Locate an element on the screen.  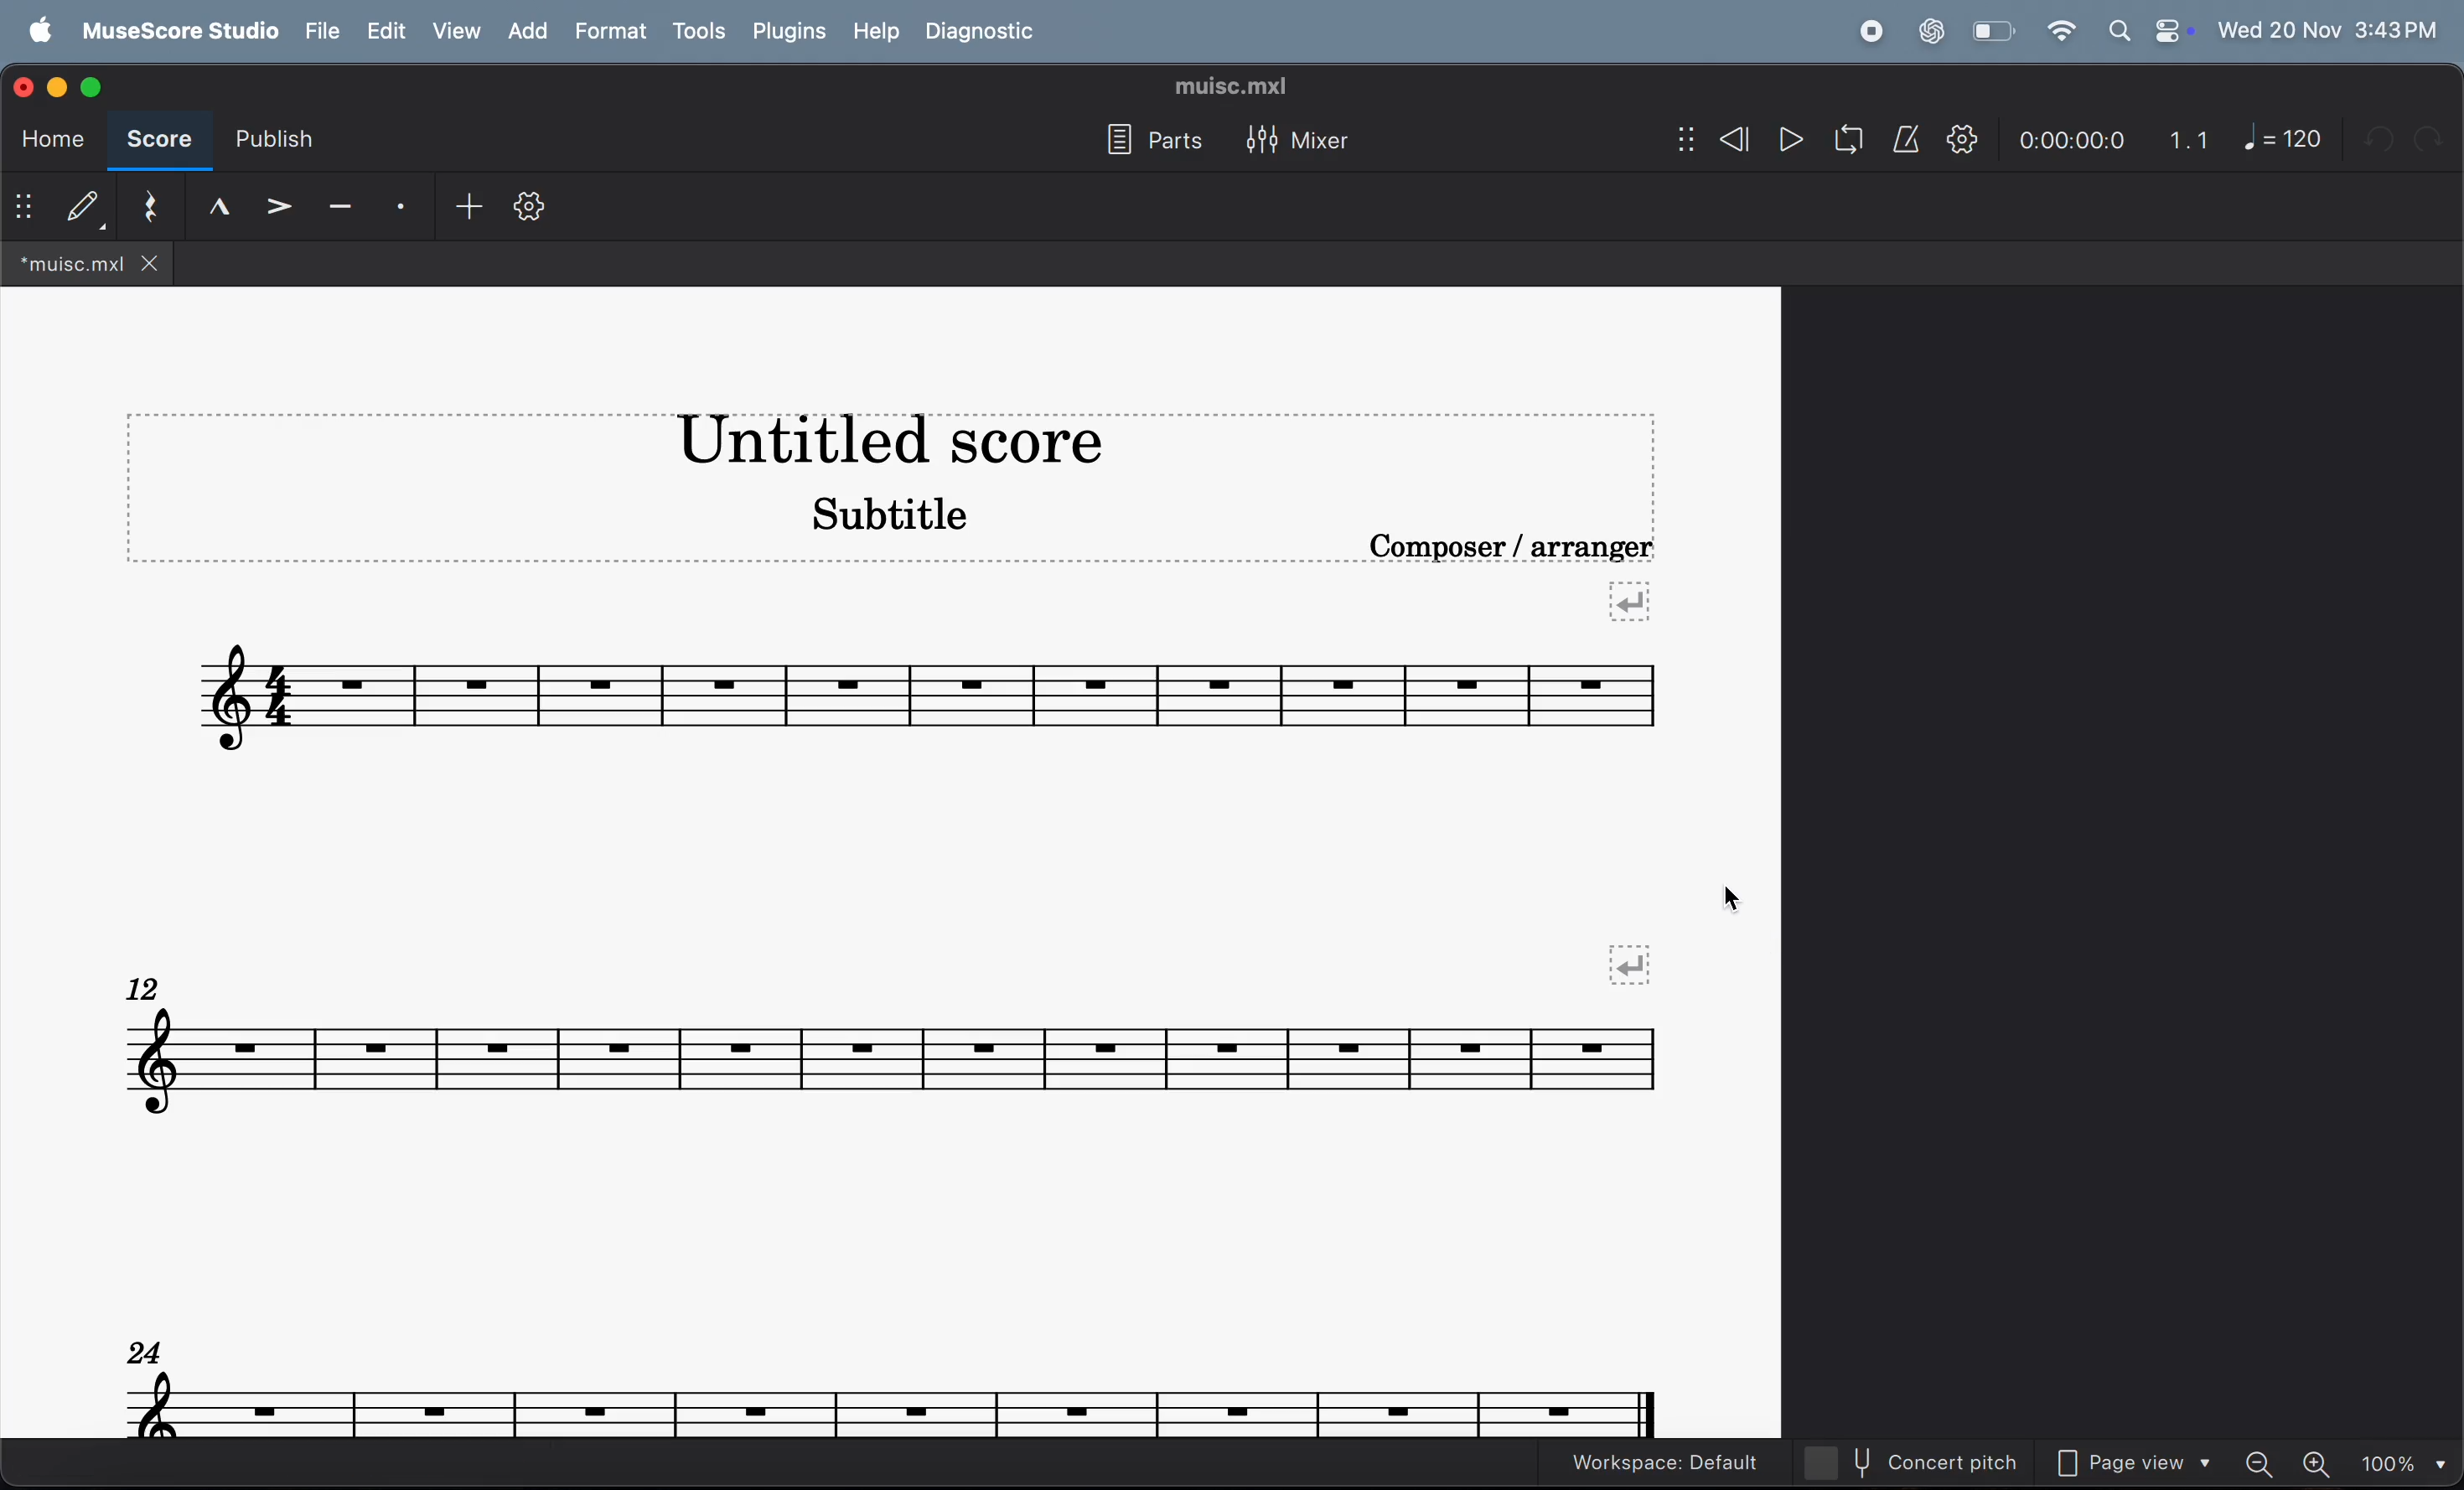
maximize is located at coordinates (94, 87).